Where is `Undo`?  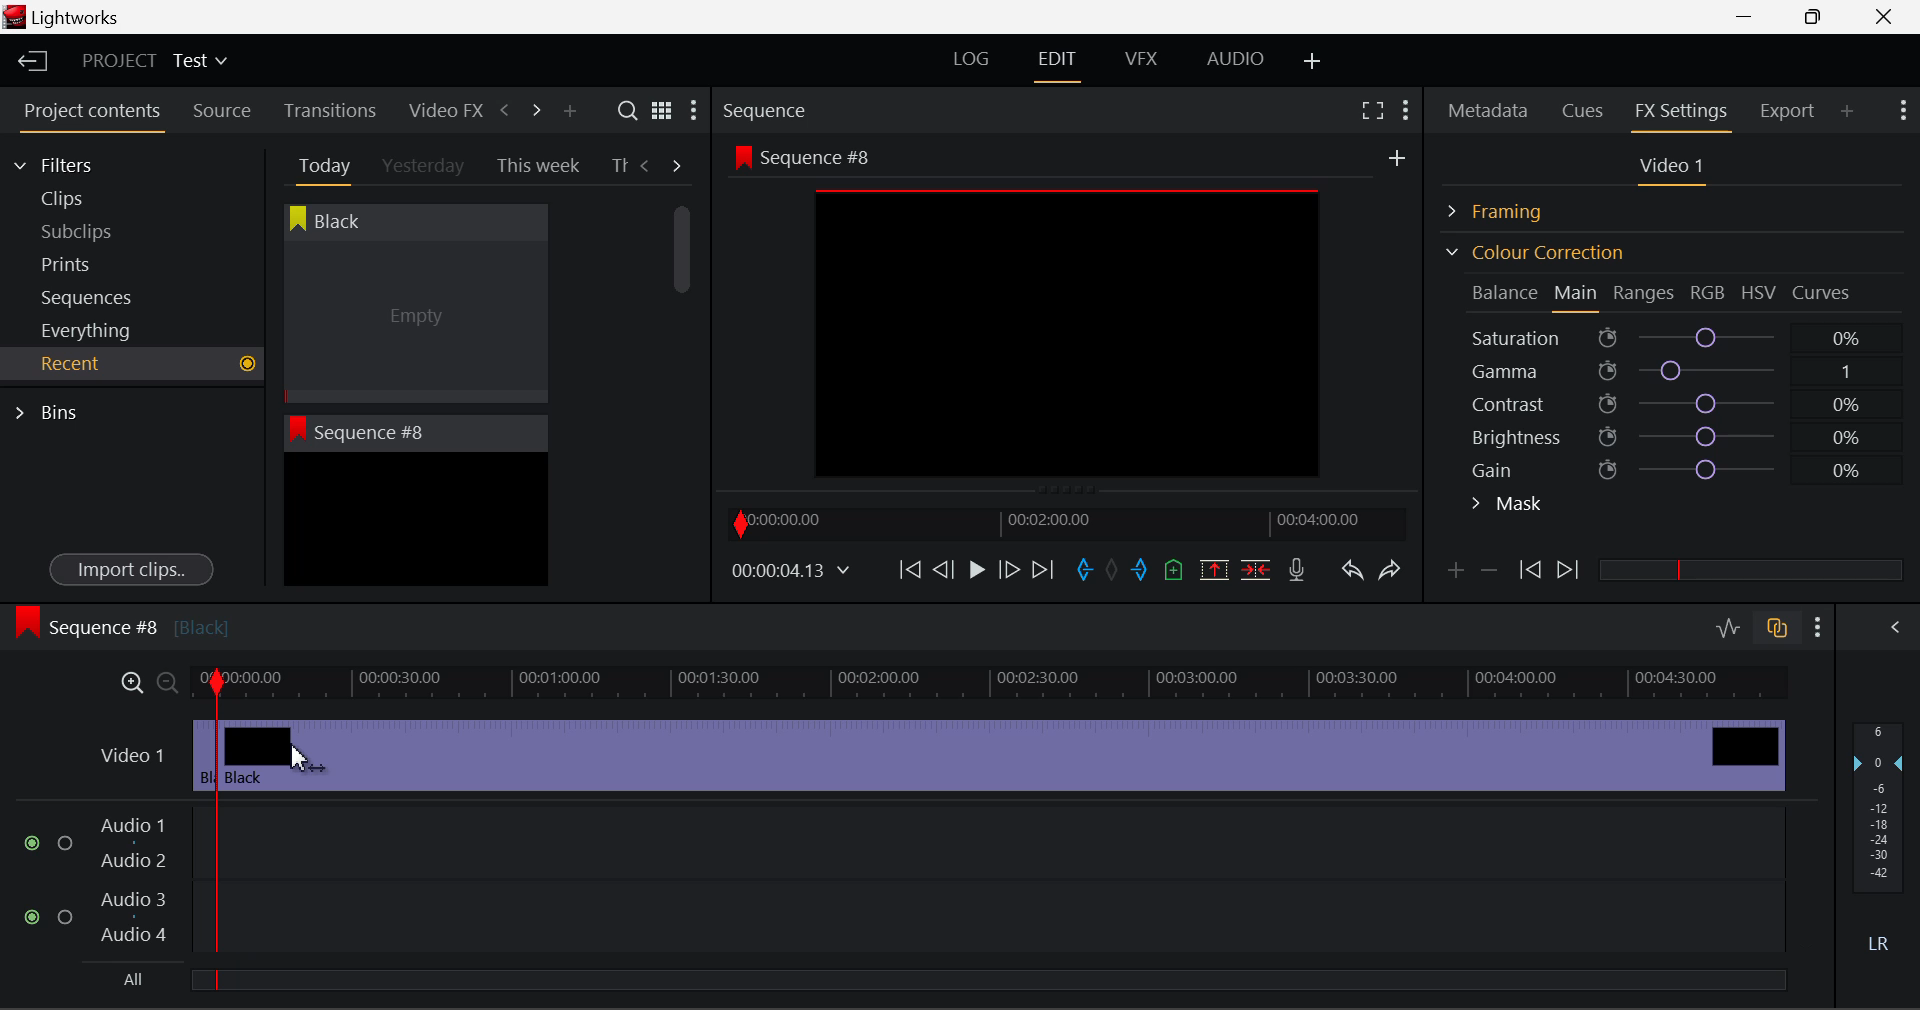
Undo is located at coordinates (1351, 574).